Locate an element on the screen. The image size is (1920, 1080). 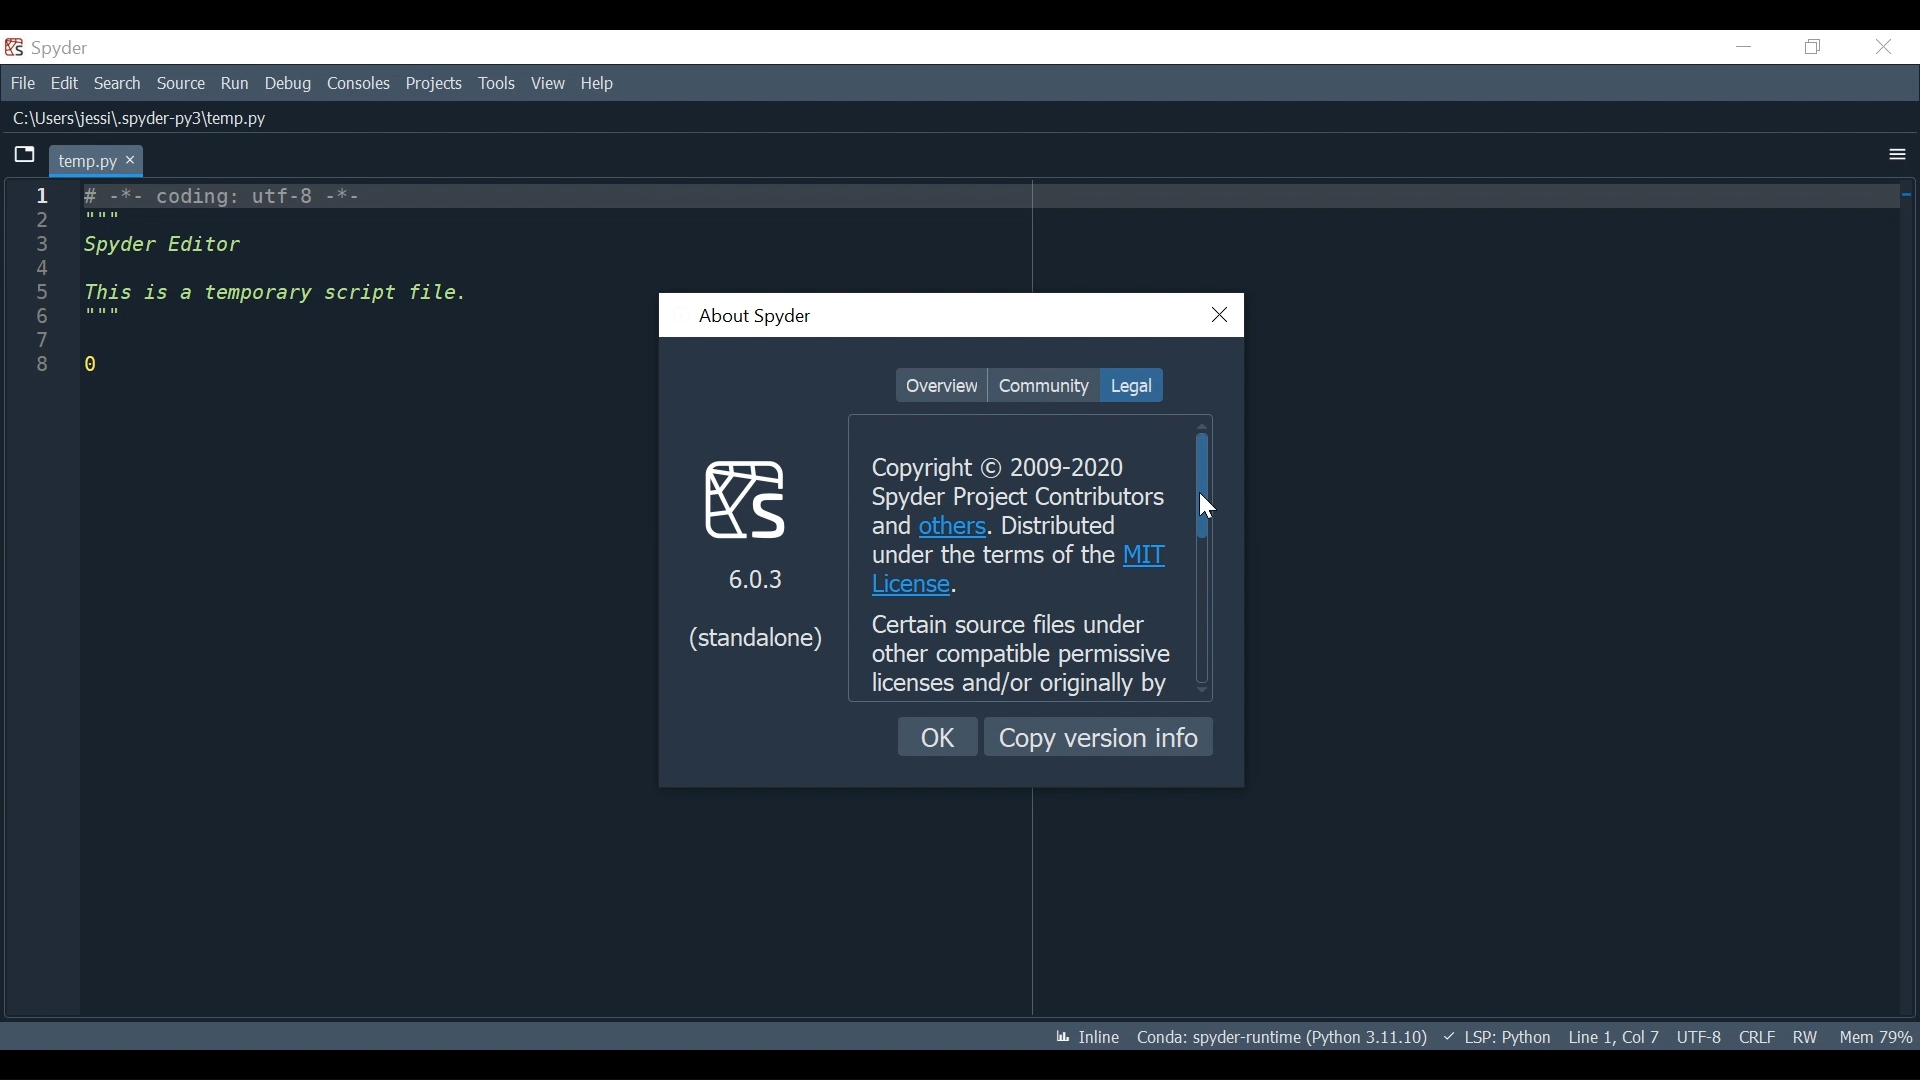
# -*- coding: utf-8 -*-

Spyder Editor

This is a temporary script file.
0 is located at coordinates (297, 288).